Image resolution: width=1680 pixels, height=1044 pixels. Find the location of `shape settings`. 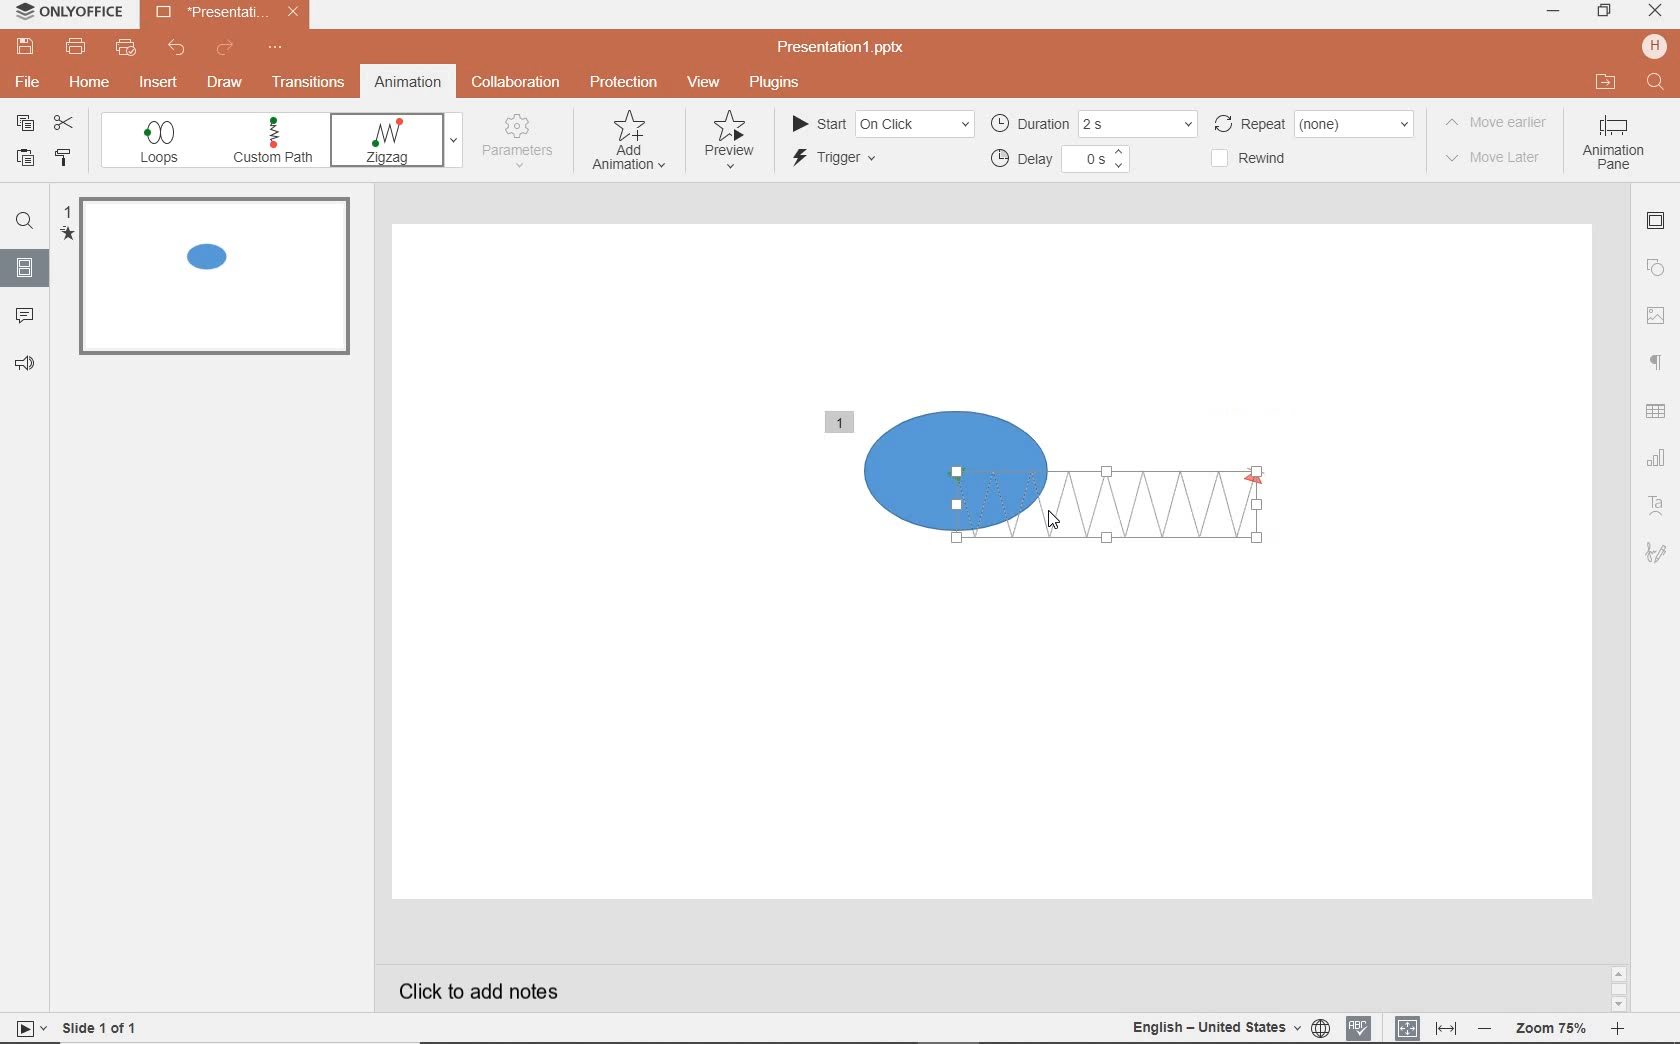

shape settings is located at coordinates (1659, 267).